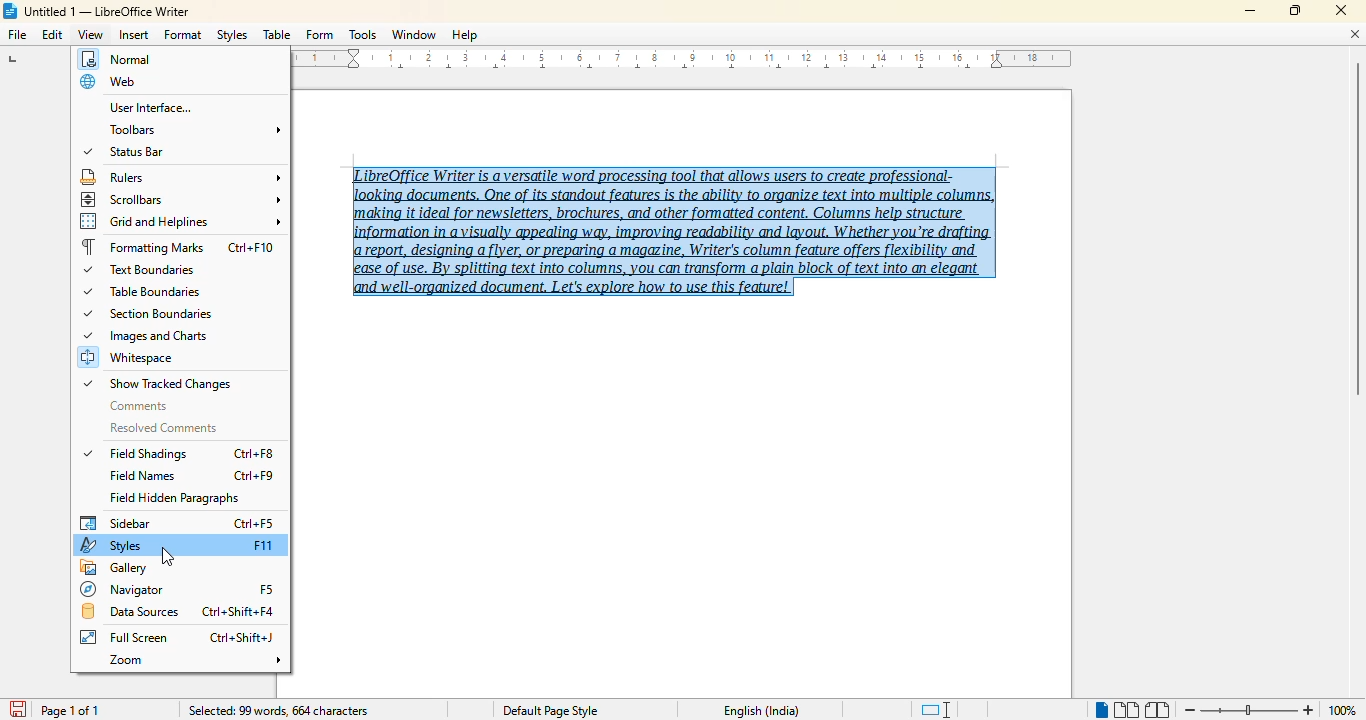 The height and width of the screenshot is (720, 1366). What do you see at coordinates (178, 523) in the screenshot?
I see `sidebar` at bounding box center [178, 523].